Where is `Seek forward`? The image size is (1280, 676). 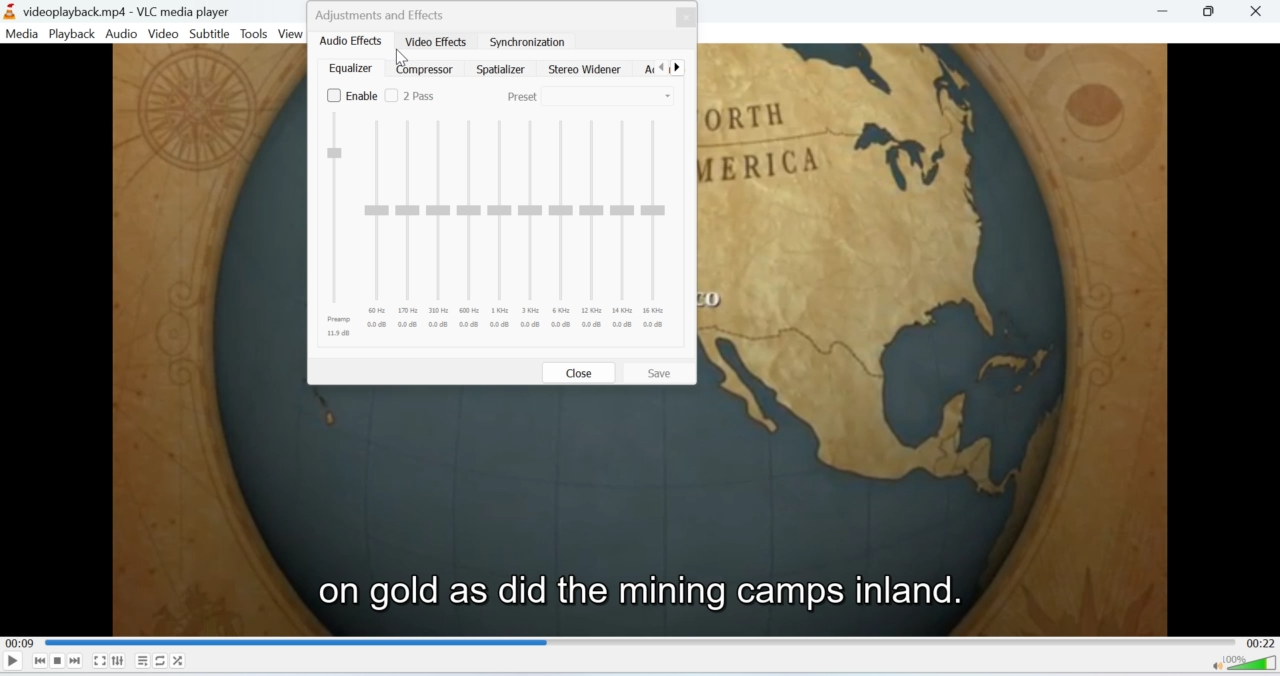
Seek forward is located at coordinates (76, 660).